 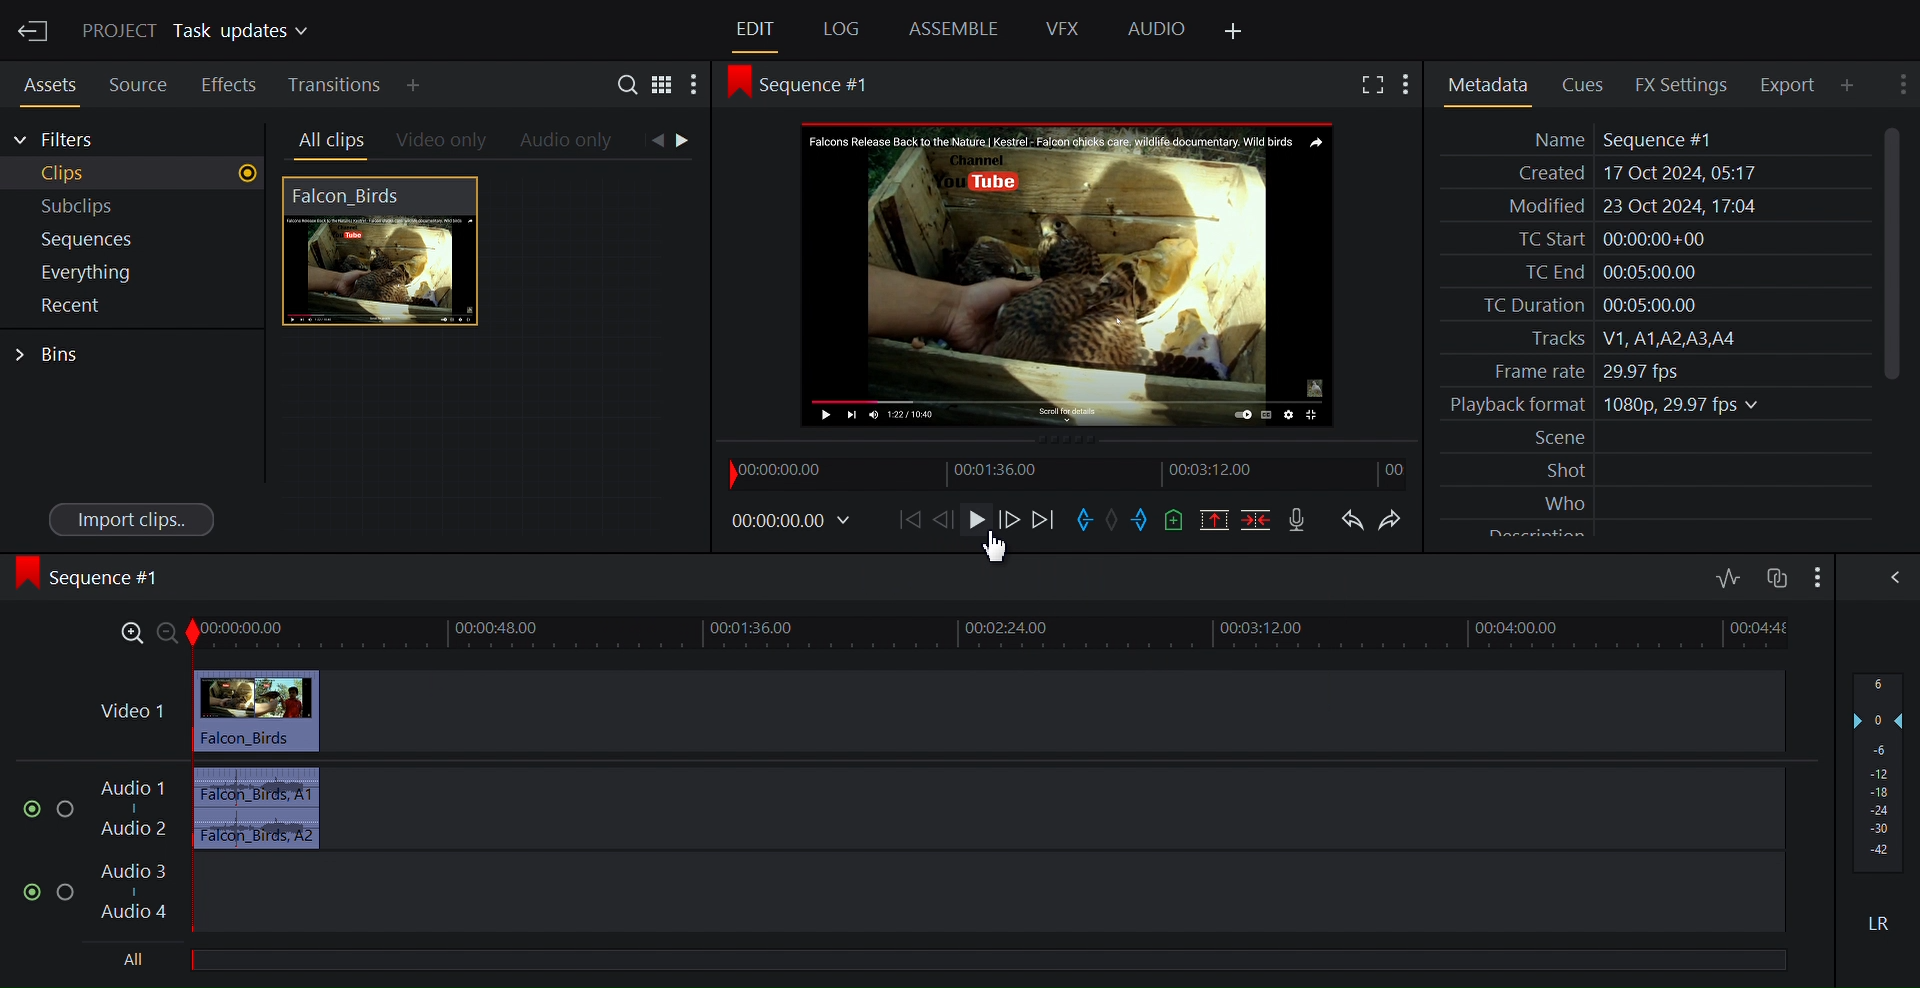 I want to click on Timecodes and reels, so click(x=795, y=520).